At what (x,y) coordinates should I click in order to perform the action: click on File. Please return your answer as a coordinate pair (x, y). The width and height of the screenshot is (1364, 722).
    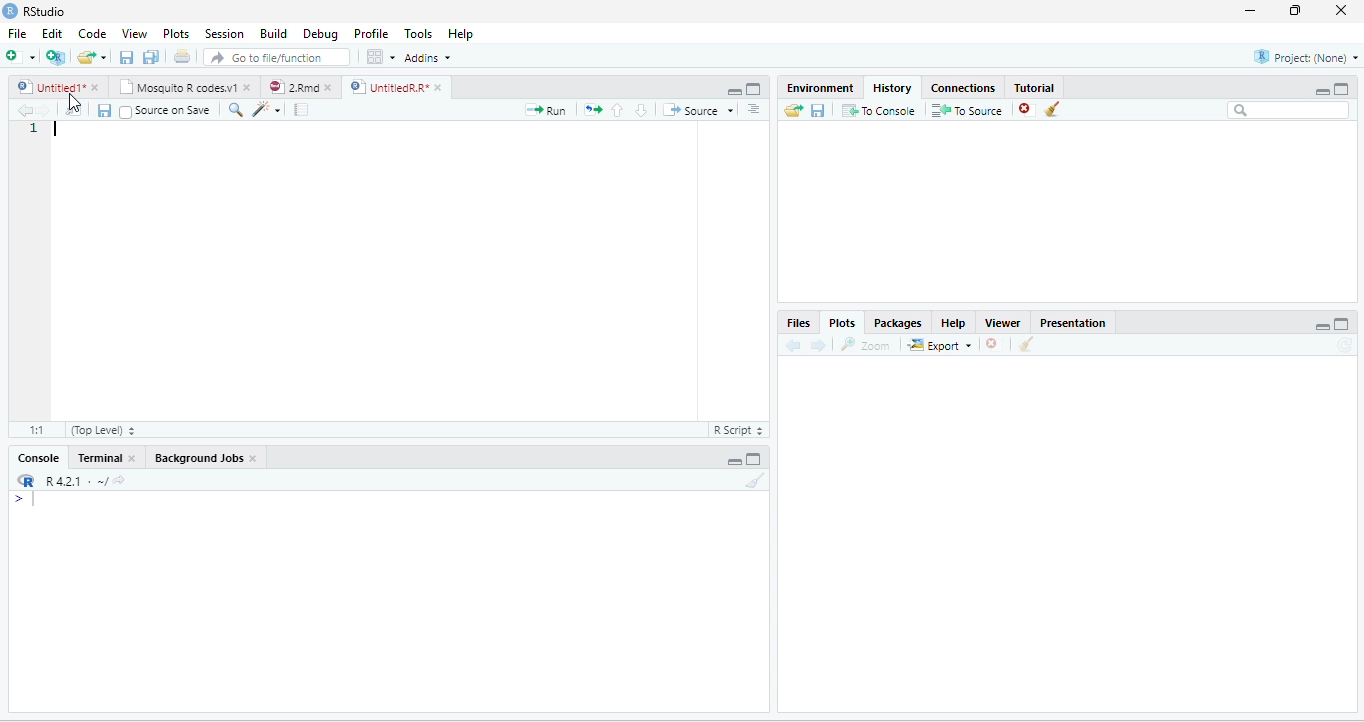
    Looking at the image, I should click on (18, 33).